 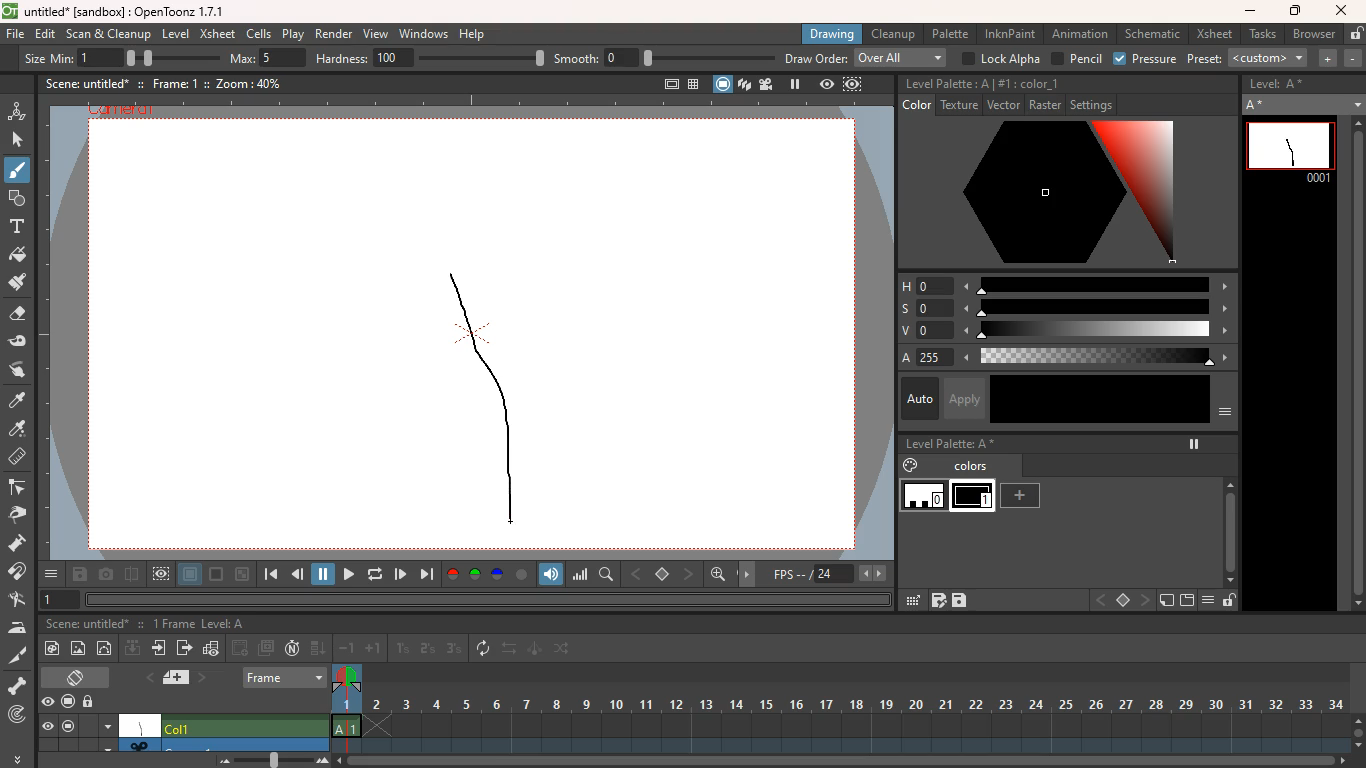 I want to click on color, so click(x=1100, y=399).